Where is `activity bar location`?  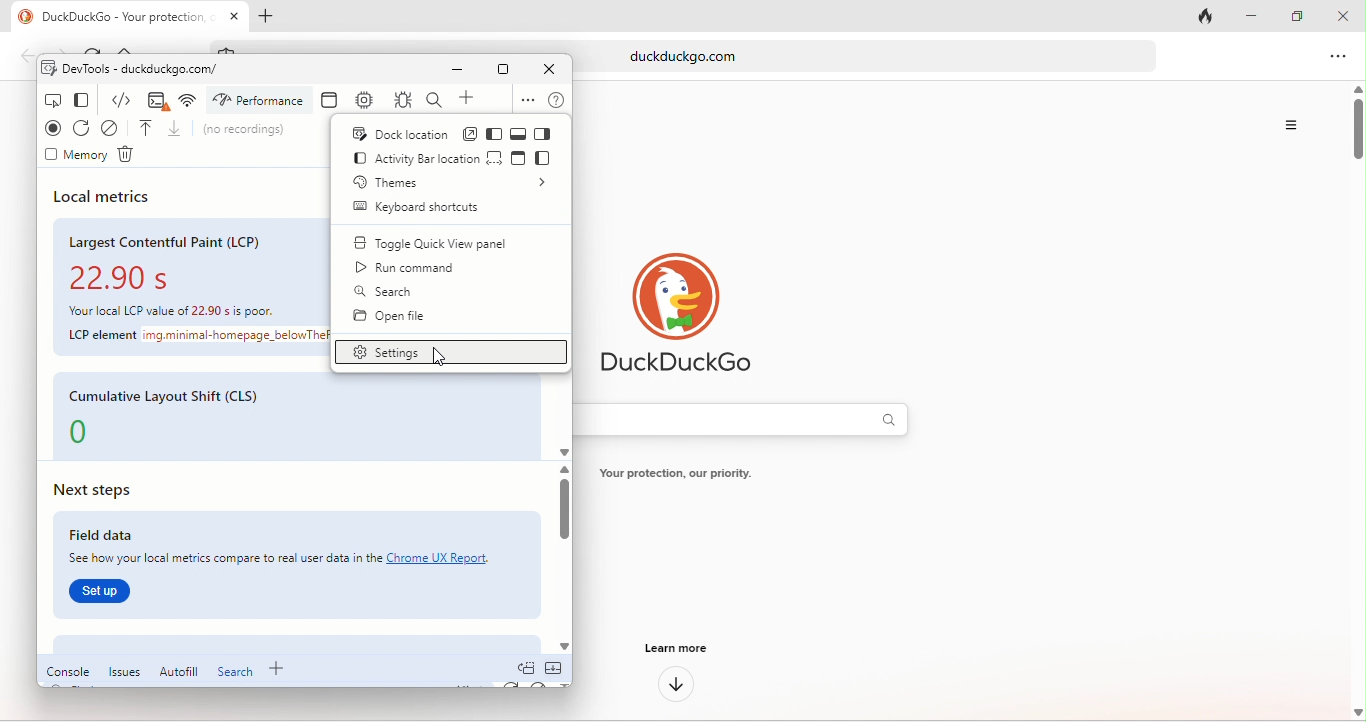 activity bar location is located at coordinates (456, 159).